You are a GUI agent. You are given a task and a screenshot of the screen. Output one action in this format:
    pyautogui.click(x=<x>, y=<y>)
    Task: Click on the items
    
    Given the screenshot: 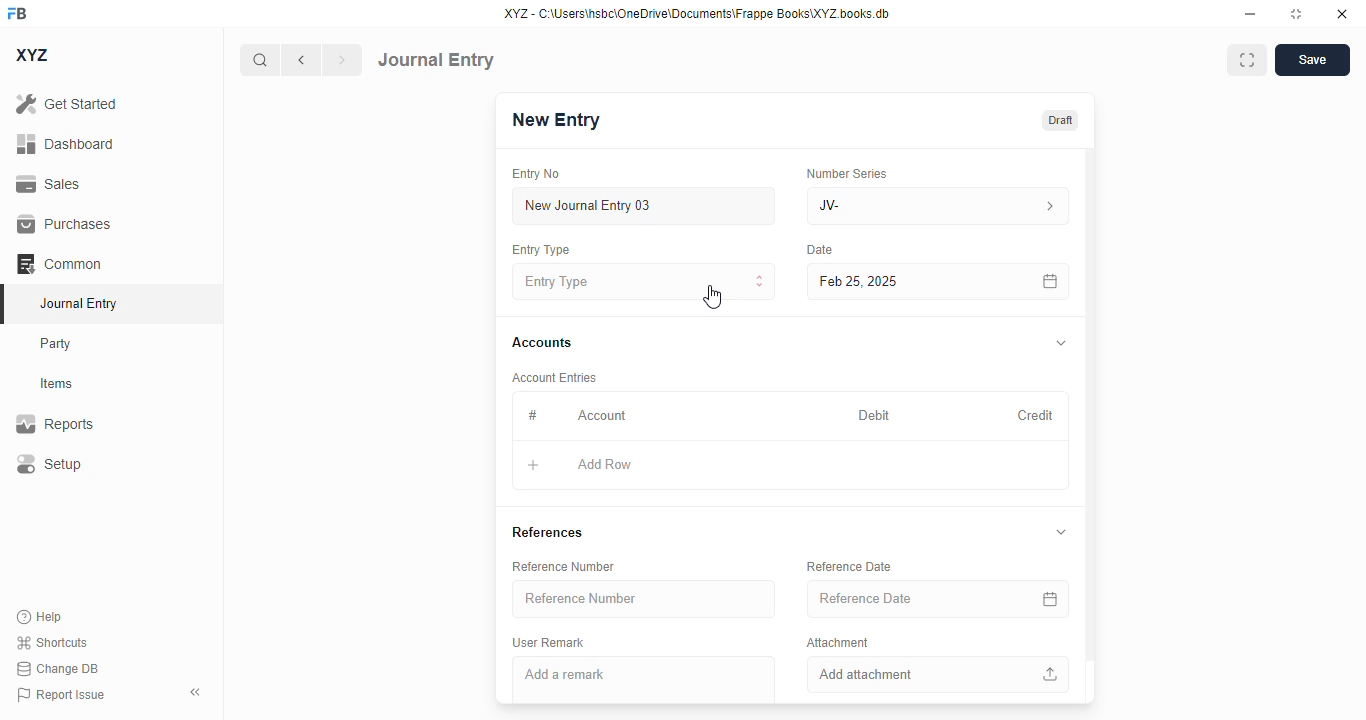 What is the action you would take?
    pyautogui.click(x=57, y=384)
    